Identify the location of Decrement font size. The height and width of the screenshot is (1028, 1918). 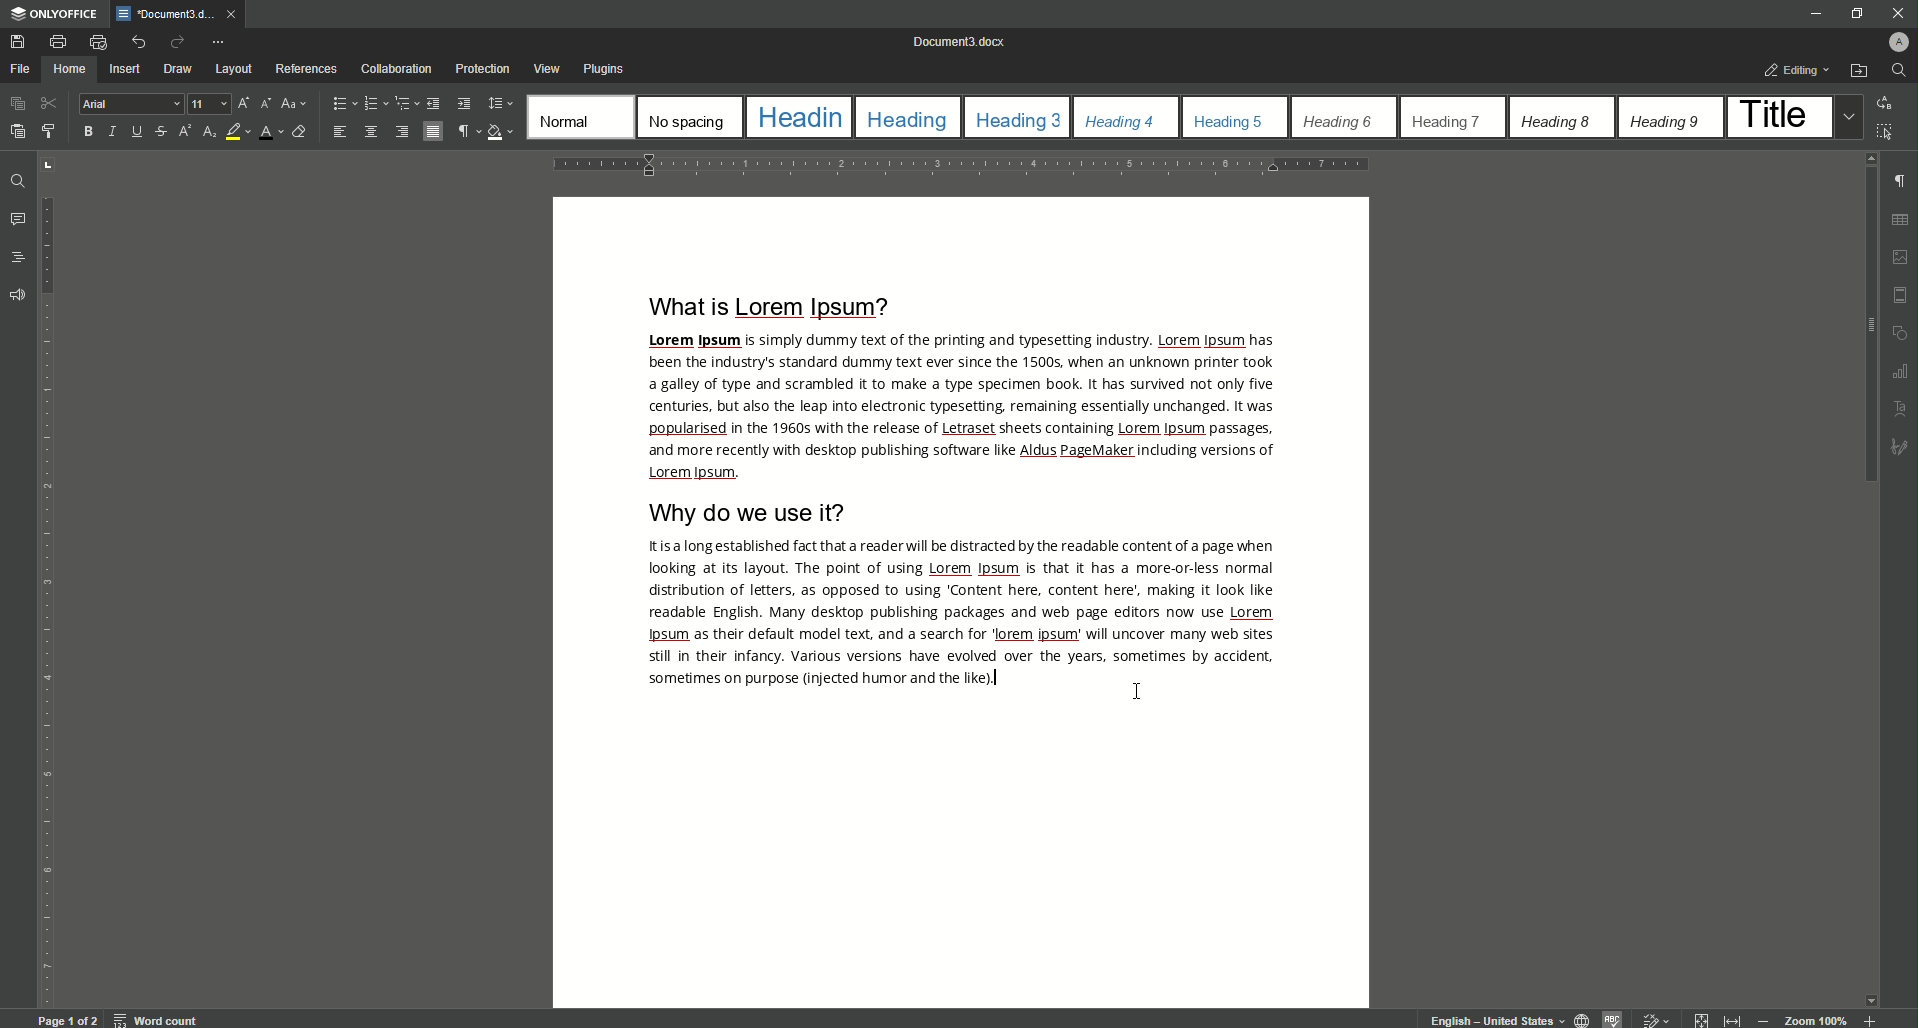
(265, 104).